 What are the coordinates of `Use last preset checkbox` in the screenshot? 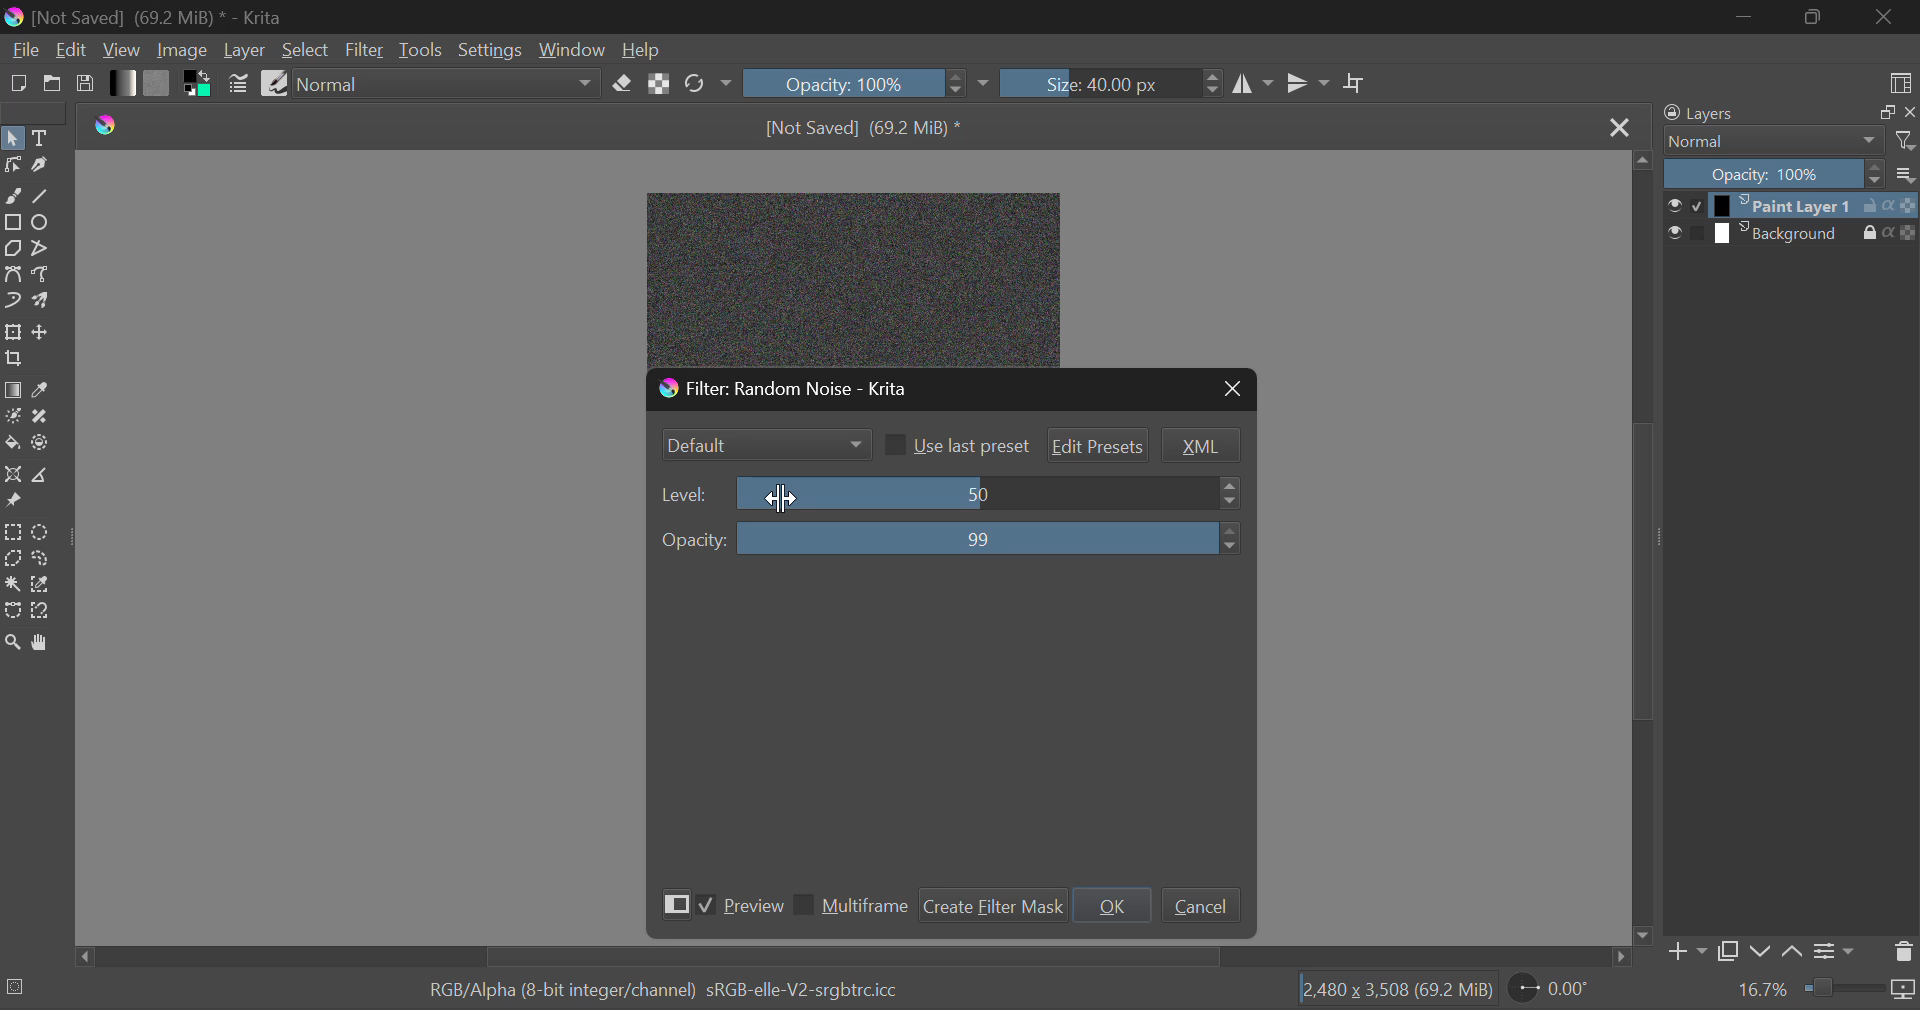 It's located at (956, 445).